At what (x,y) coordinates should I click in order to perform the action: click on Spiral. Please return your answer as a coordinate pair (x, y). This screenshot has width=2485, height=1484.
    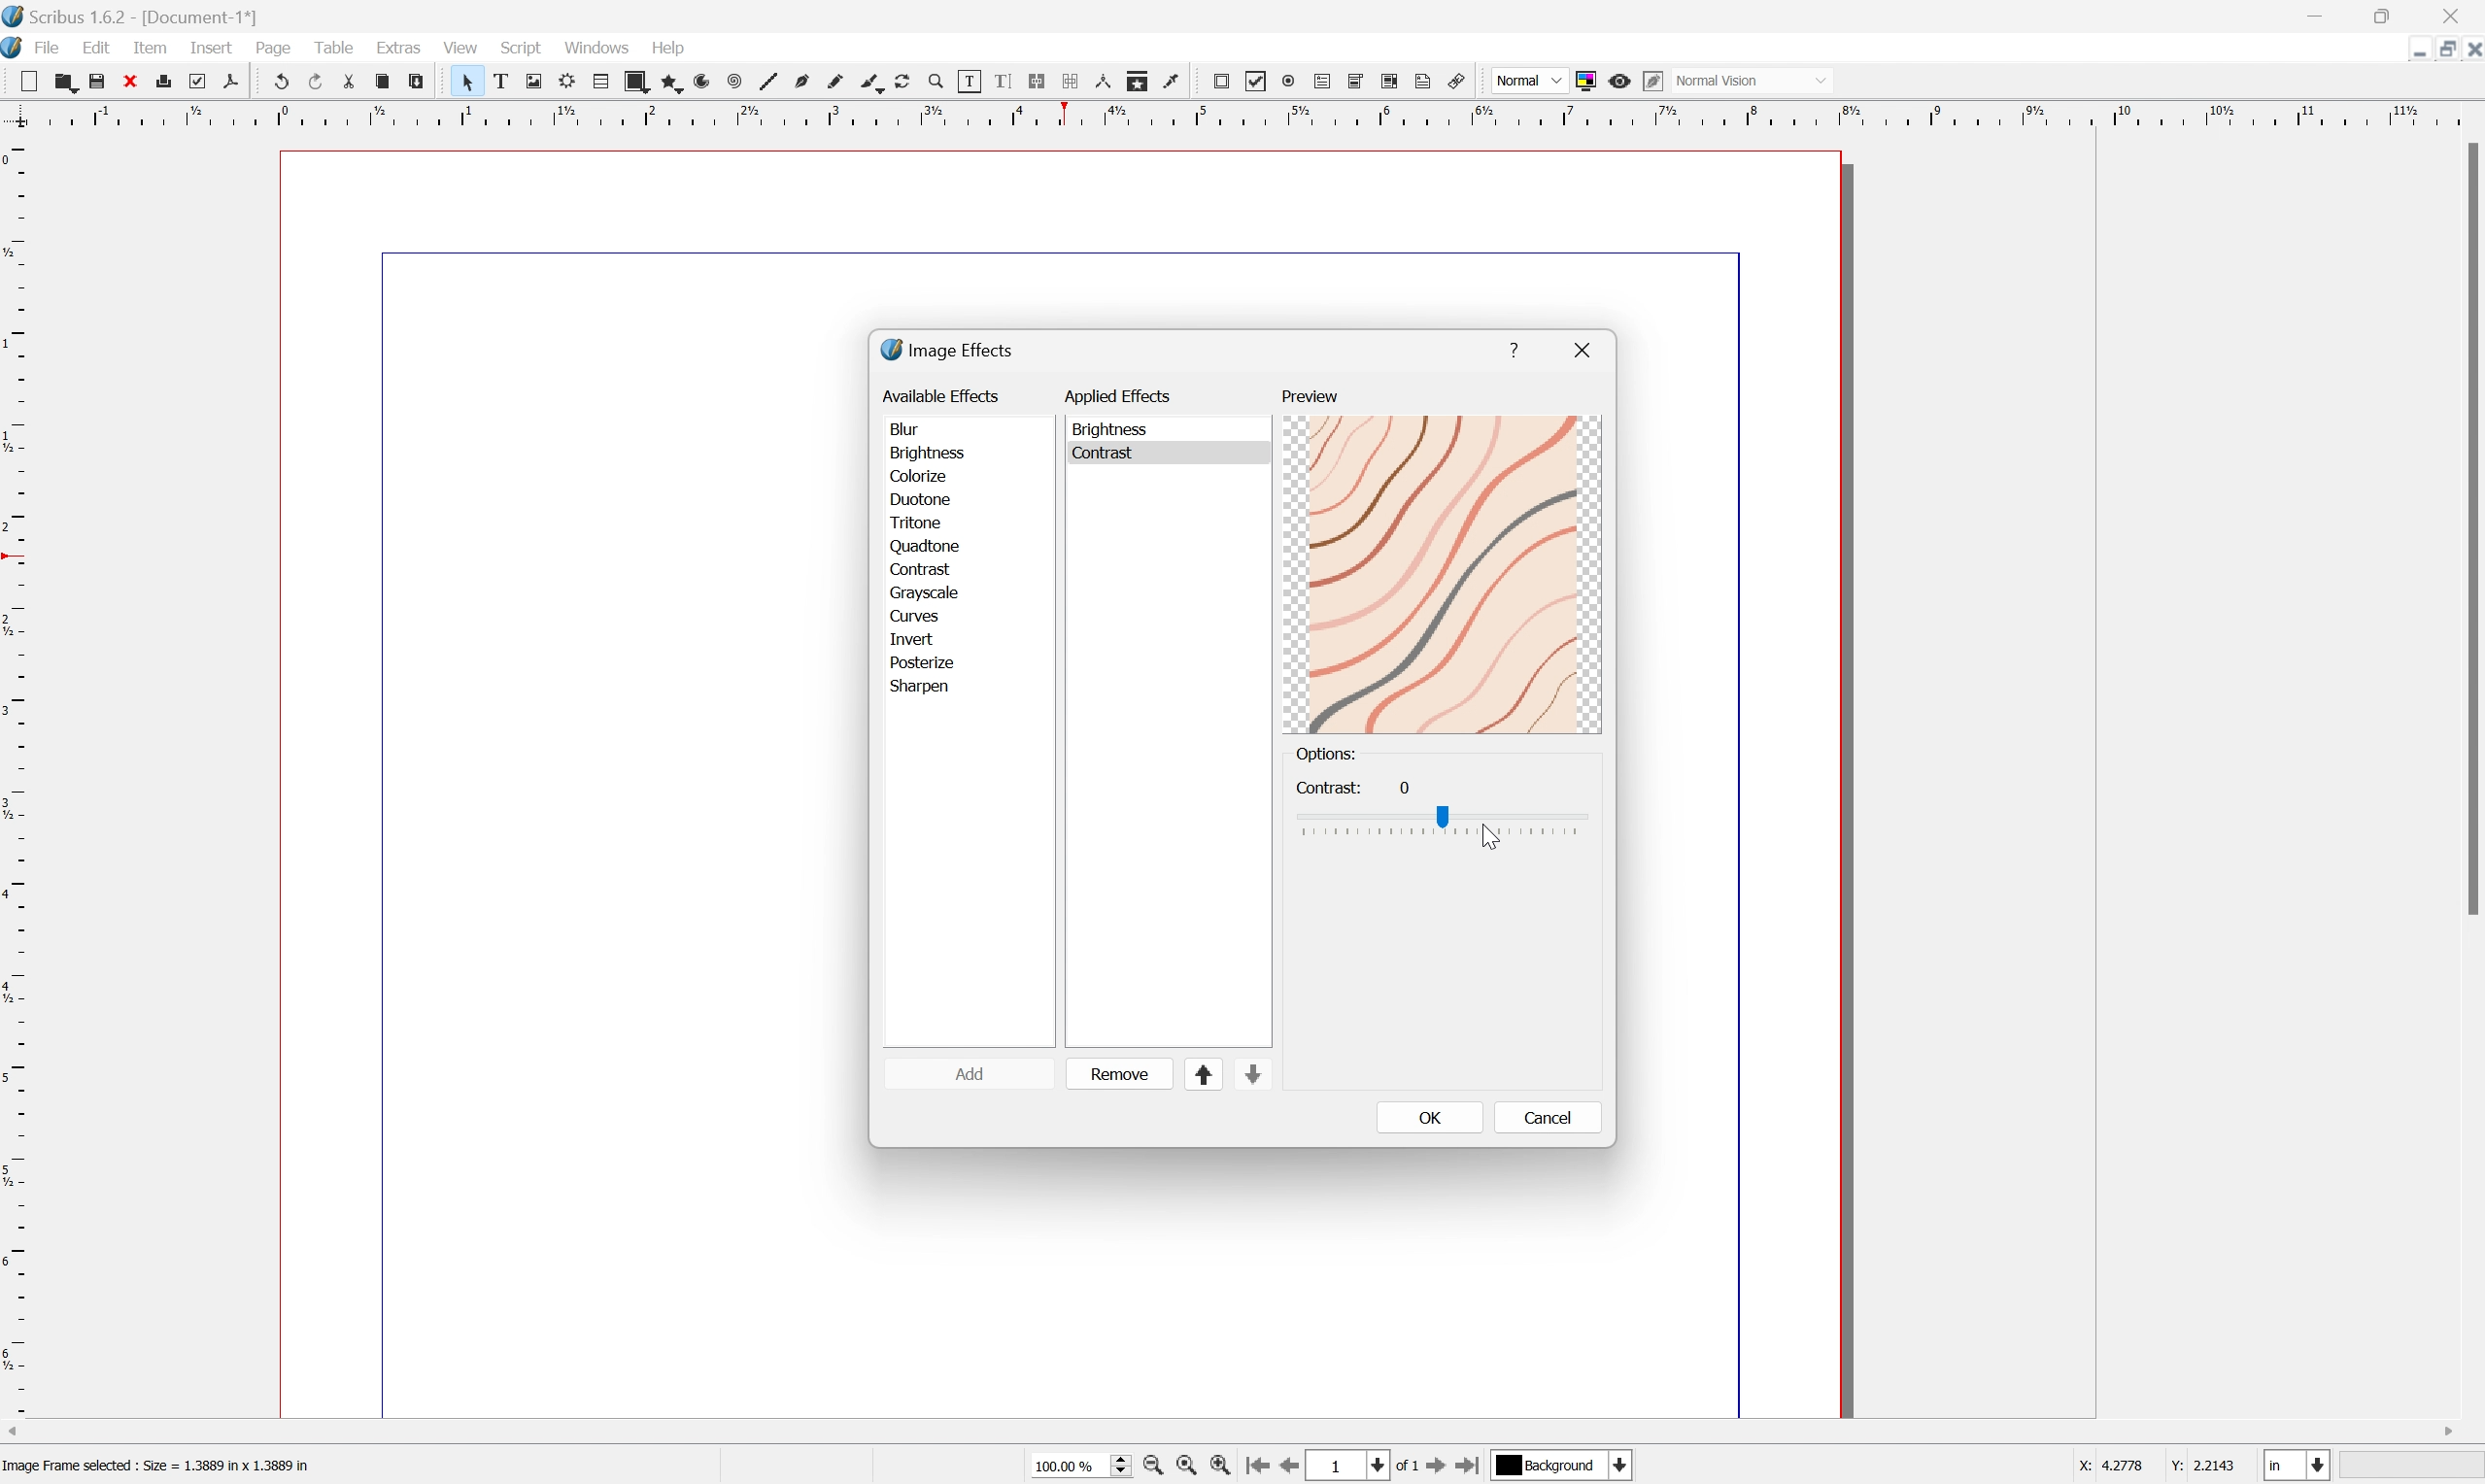
    Looking at the image, I should click on (740, 80).